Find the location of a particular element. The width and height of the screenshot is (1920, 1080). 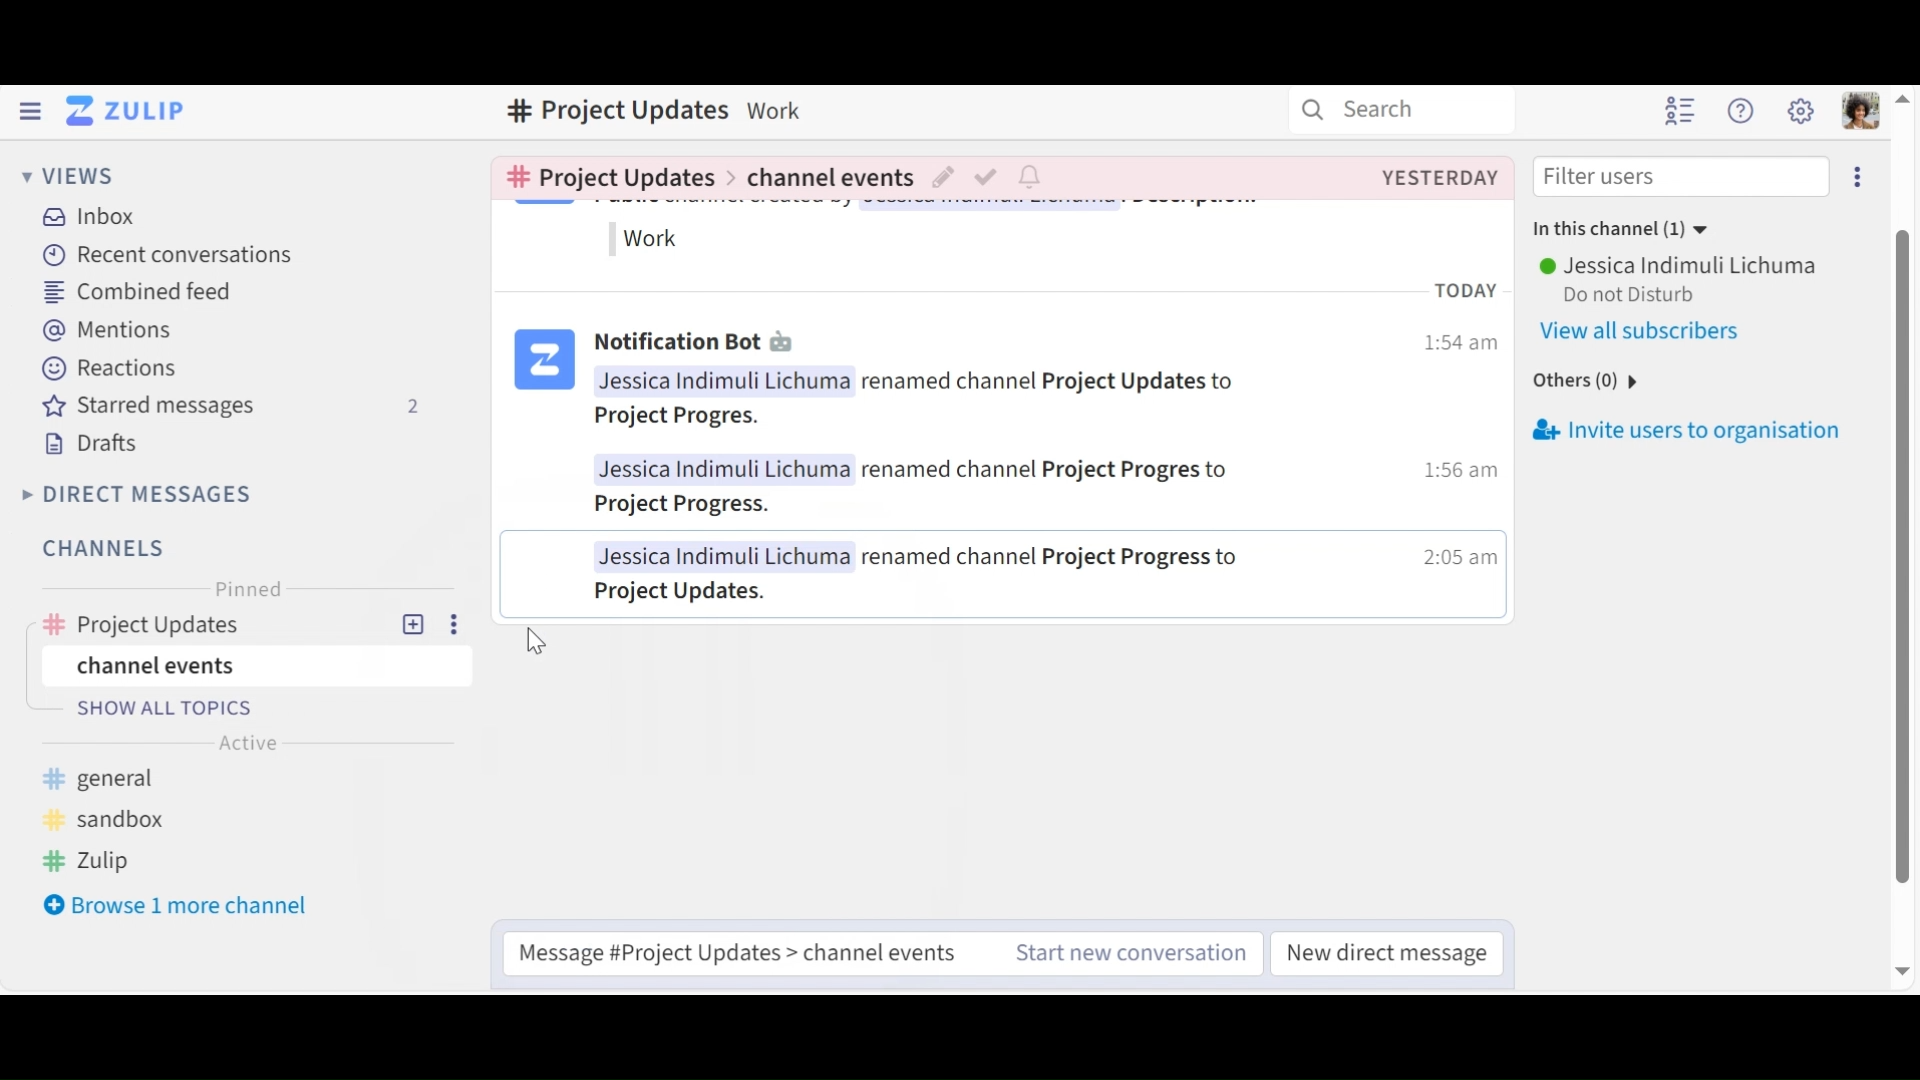

Channel events is located at coordinates (256, 663).